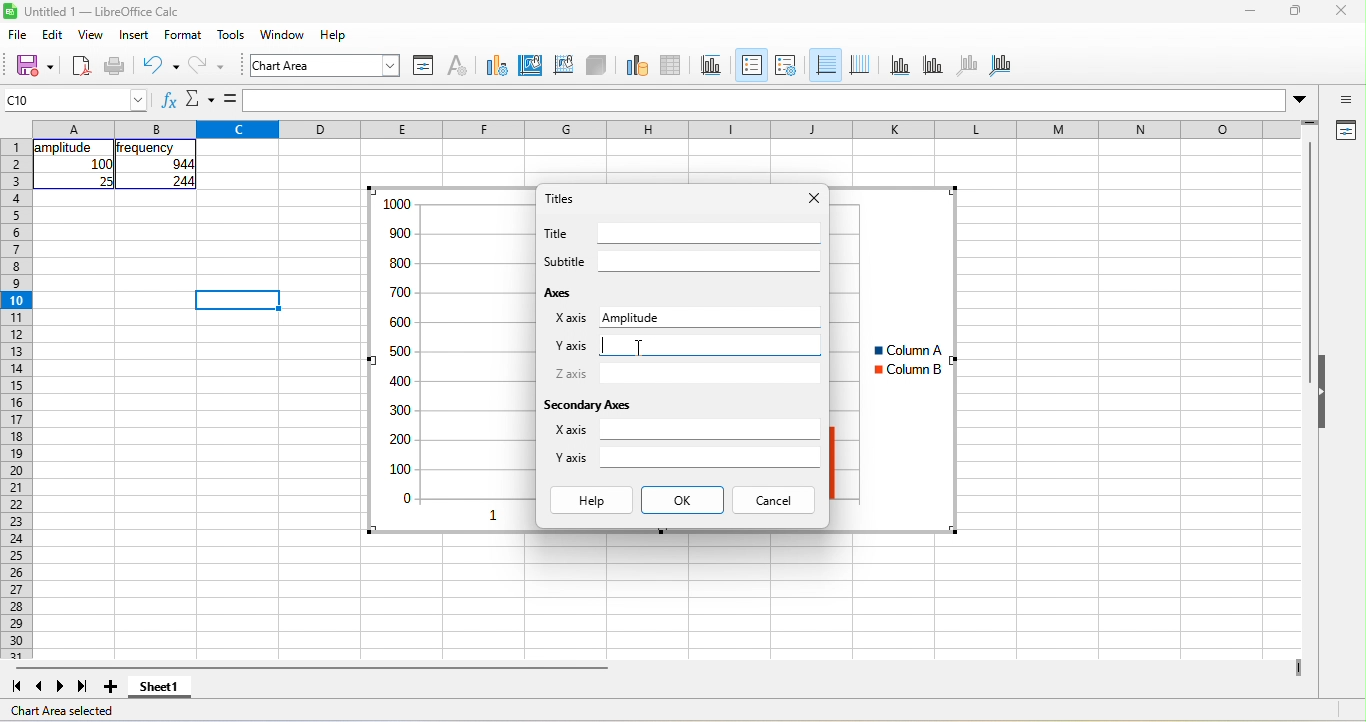  I want to click on undo, so click(161, 67).